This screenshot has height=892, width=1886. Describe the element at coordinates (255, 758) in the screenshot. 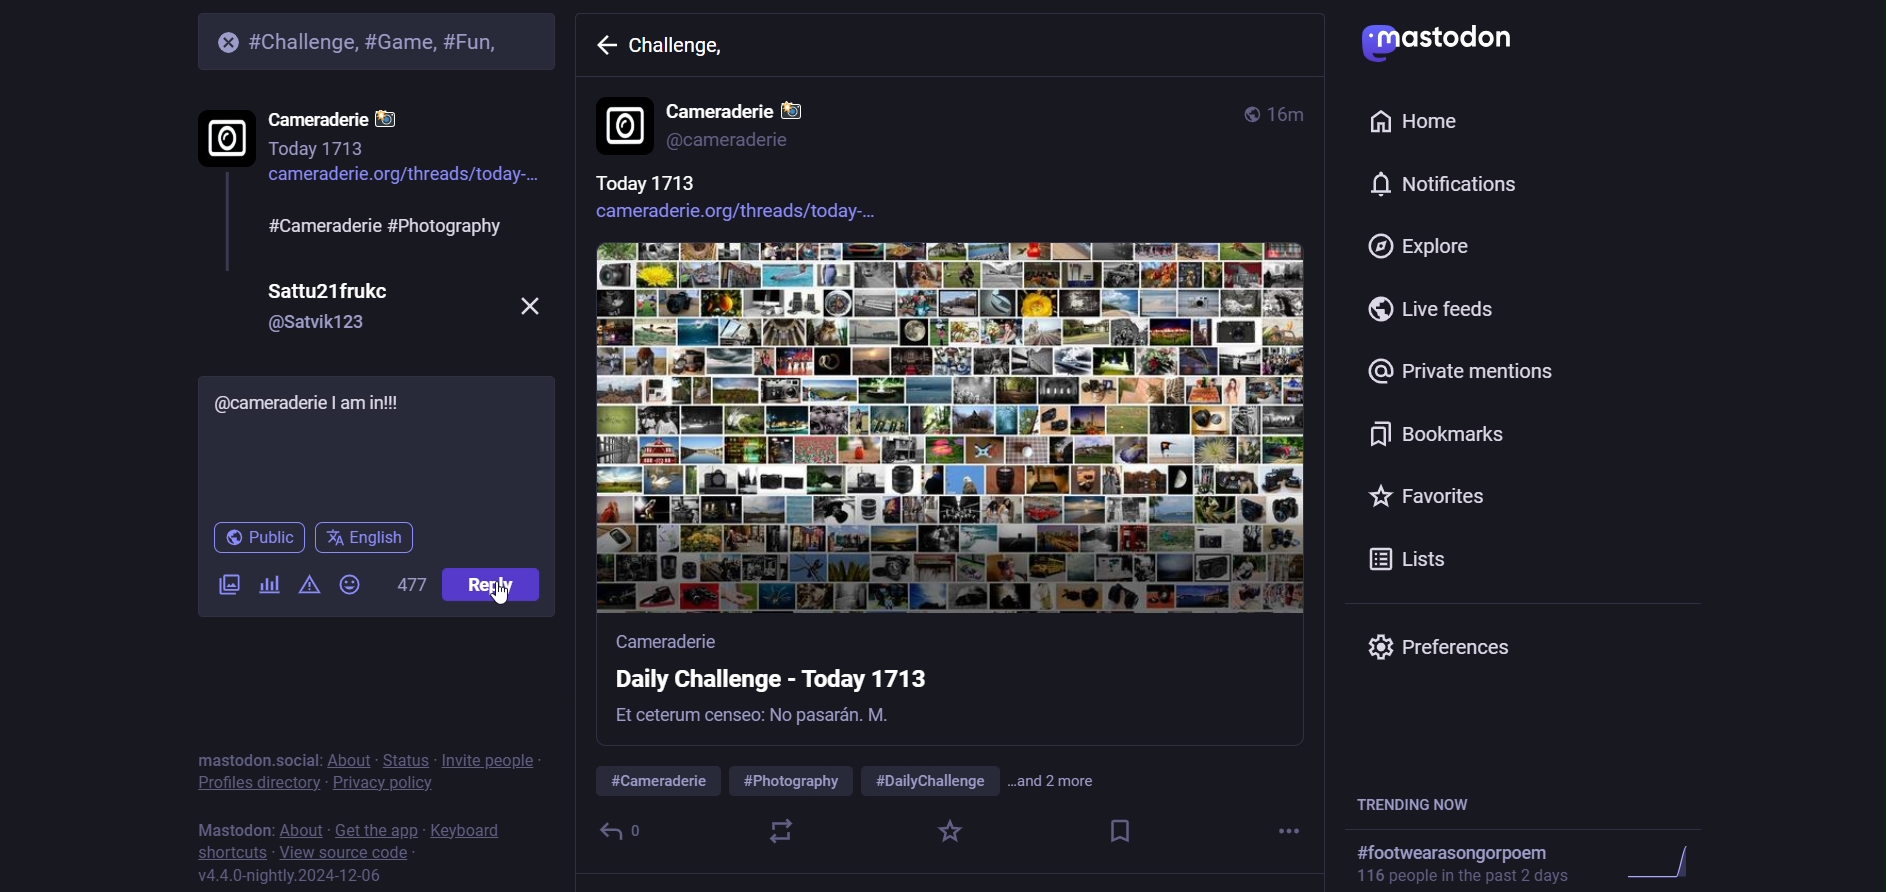

I see `mastodon social` at that location.